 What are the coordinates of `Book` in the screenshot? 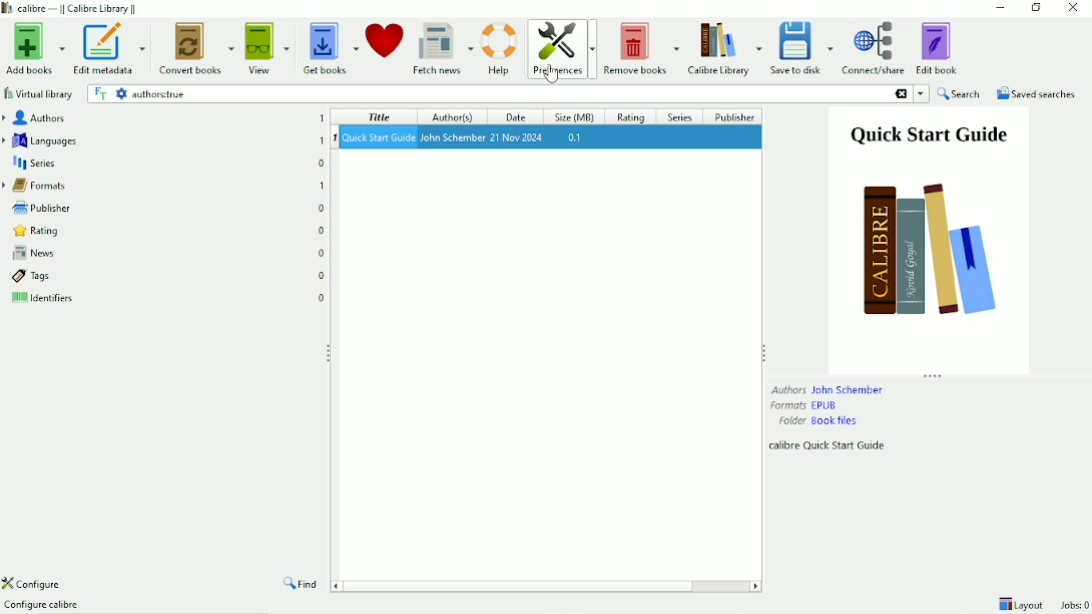 It's located at (547, 137).